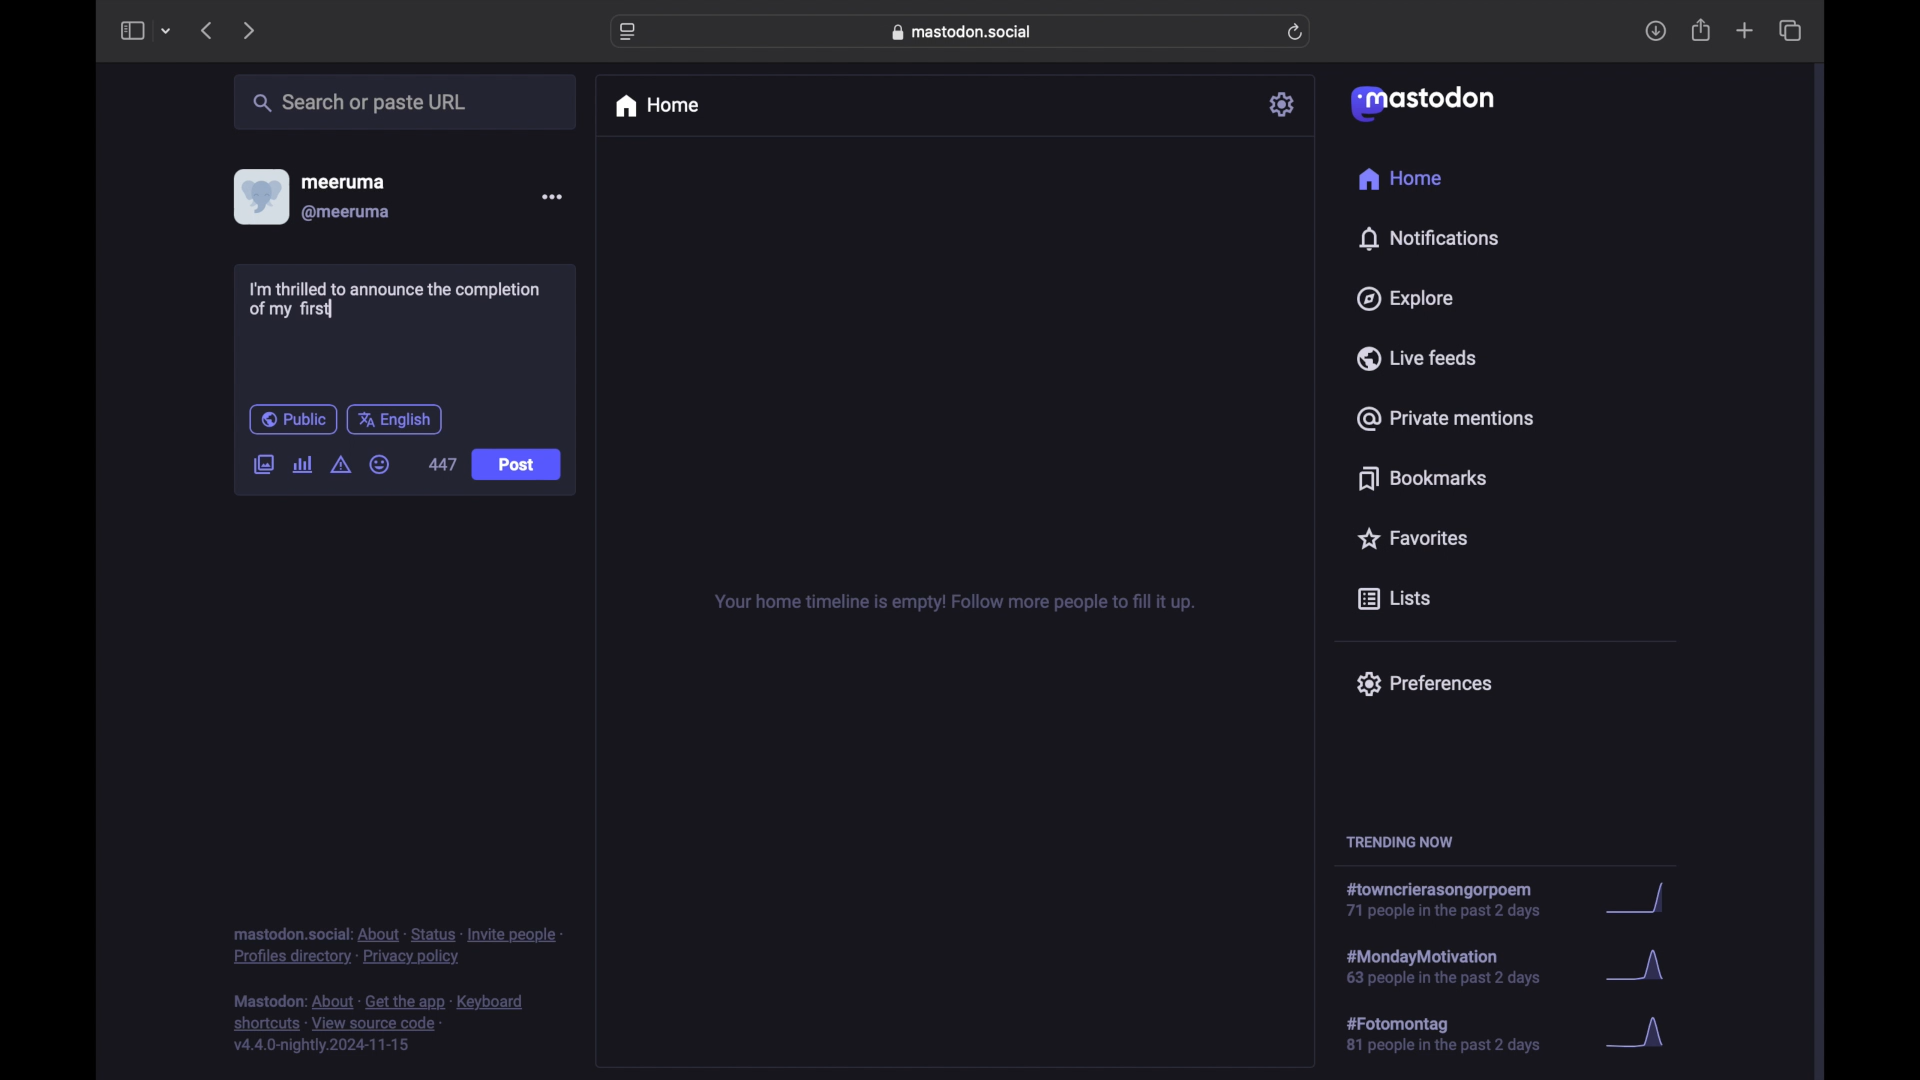 The width and height of the screenshot is (1920, 1080). What do you see at coordinates (304, 465) in the screenshot?
I see `add poll` at bounding box center [304, 465].